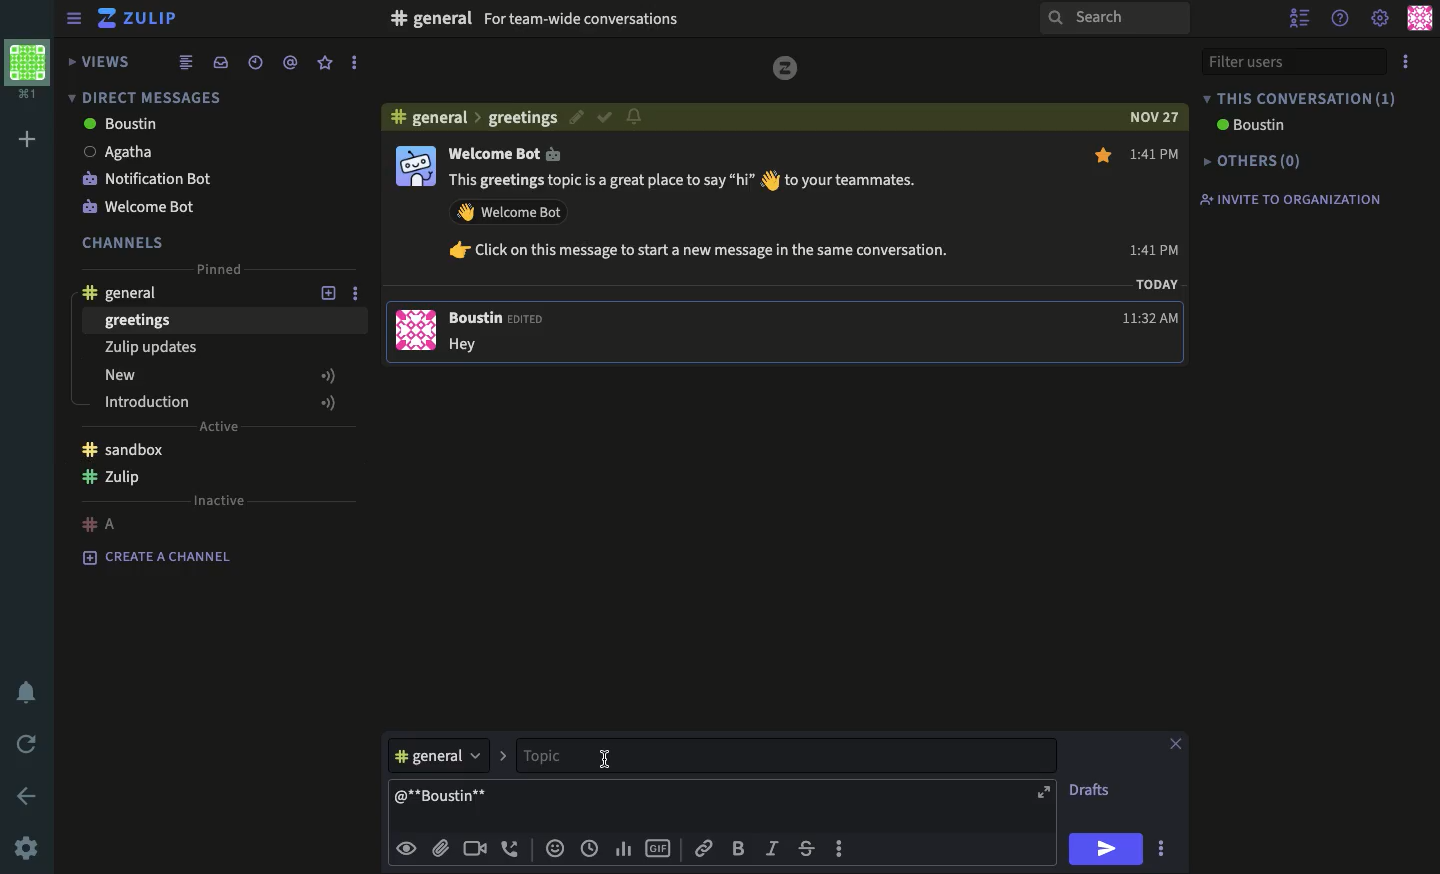  What do you see at coordinates (661, 846) in the screenshot?
I see `gif` at bounding box center [661, 846].